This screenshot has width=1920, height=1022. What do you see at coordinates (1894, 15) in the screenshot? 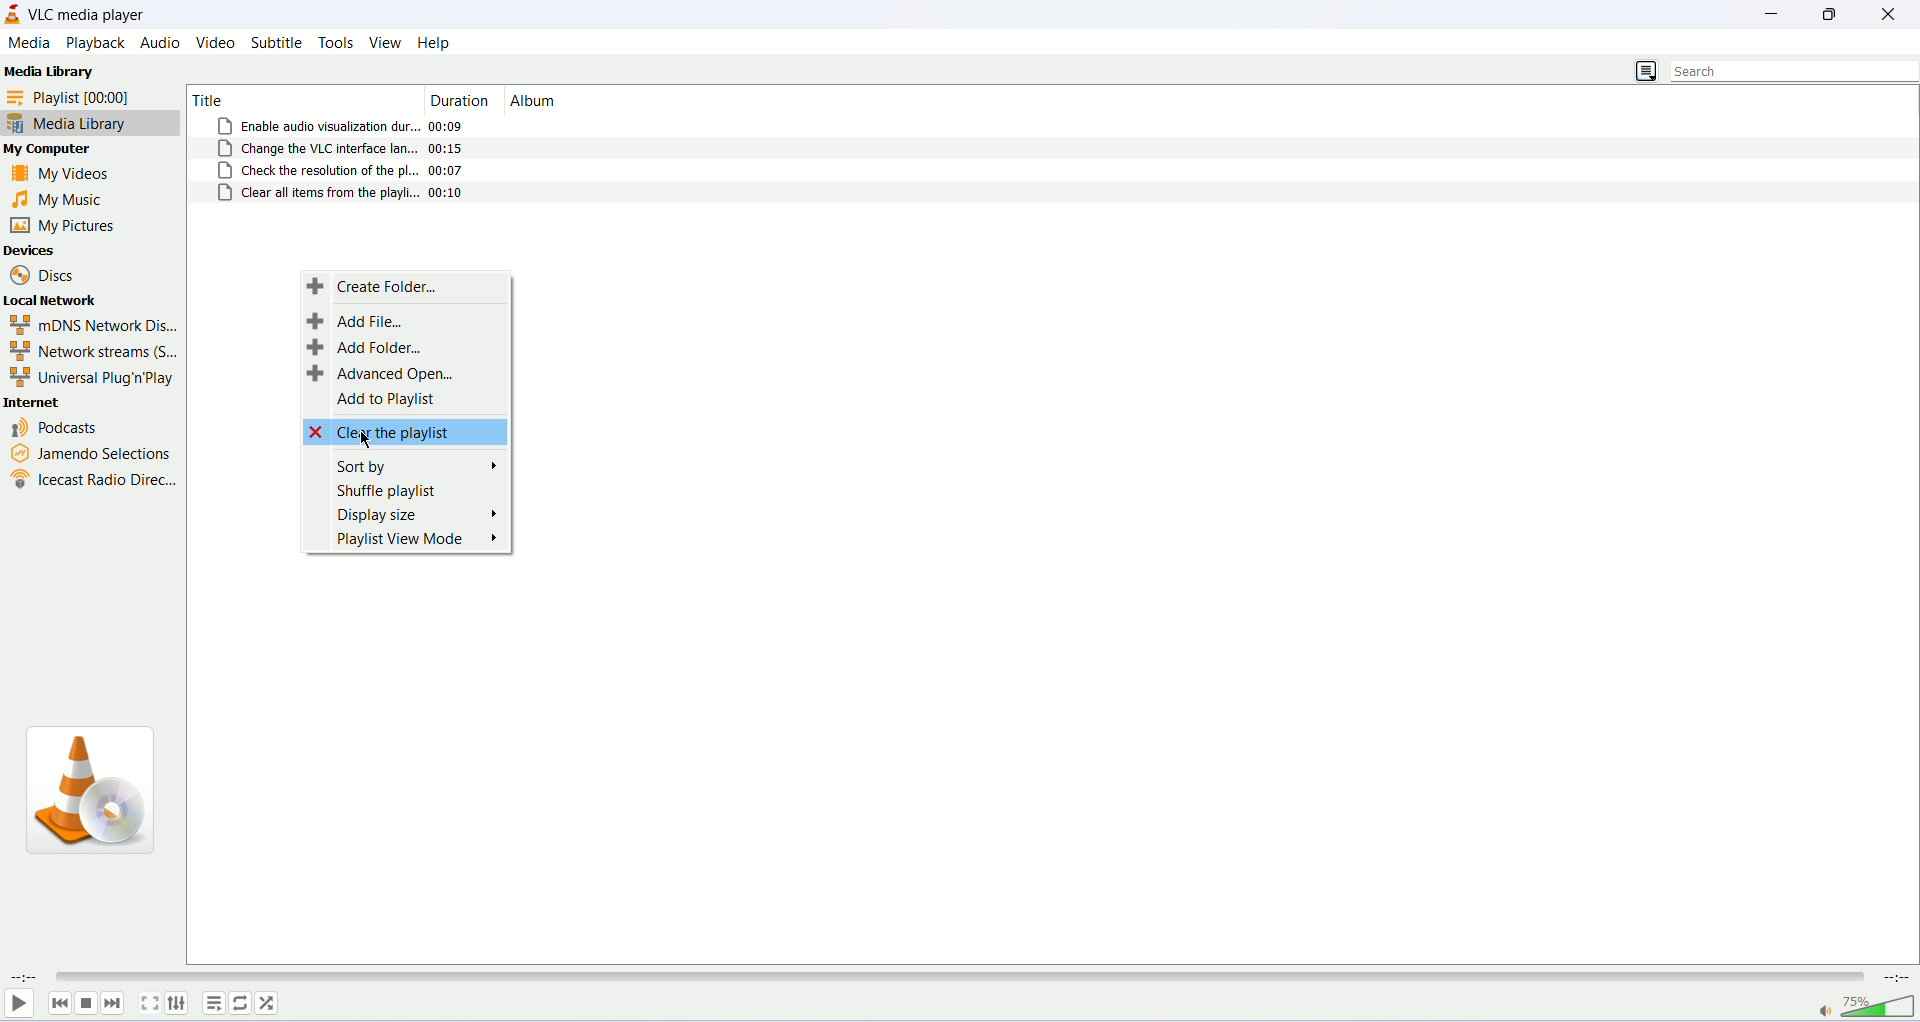
I see `close` at bounding box center [1894, 15].